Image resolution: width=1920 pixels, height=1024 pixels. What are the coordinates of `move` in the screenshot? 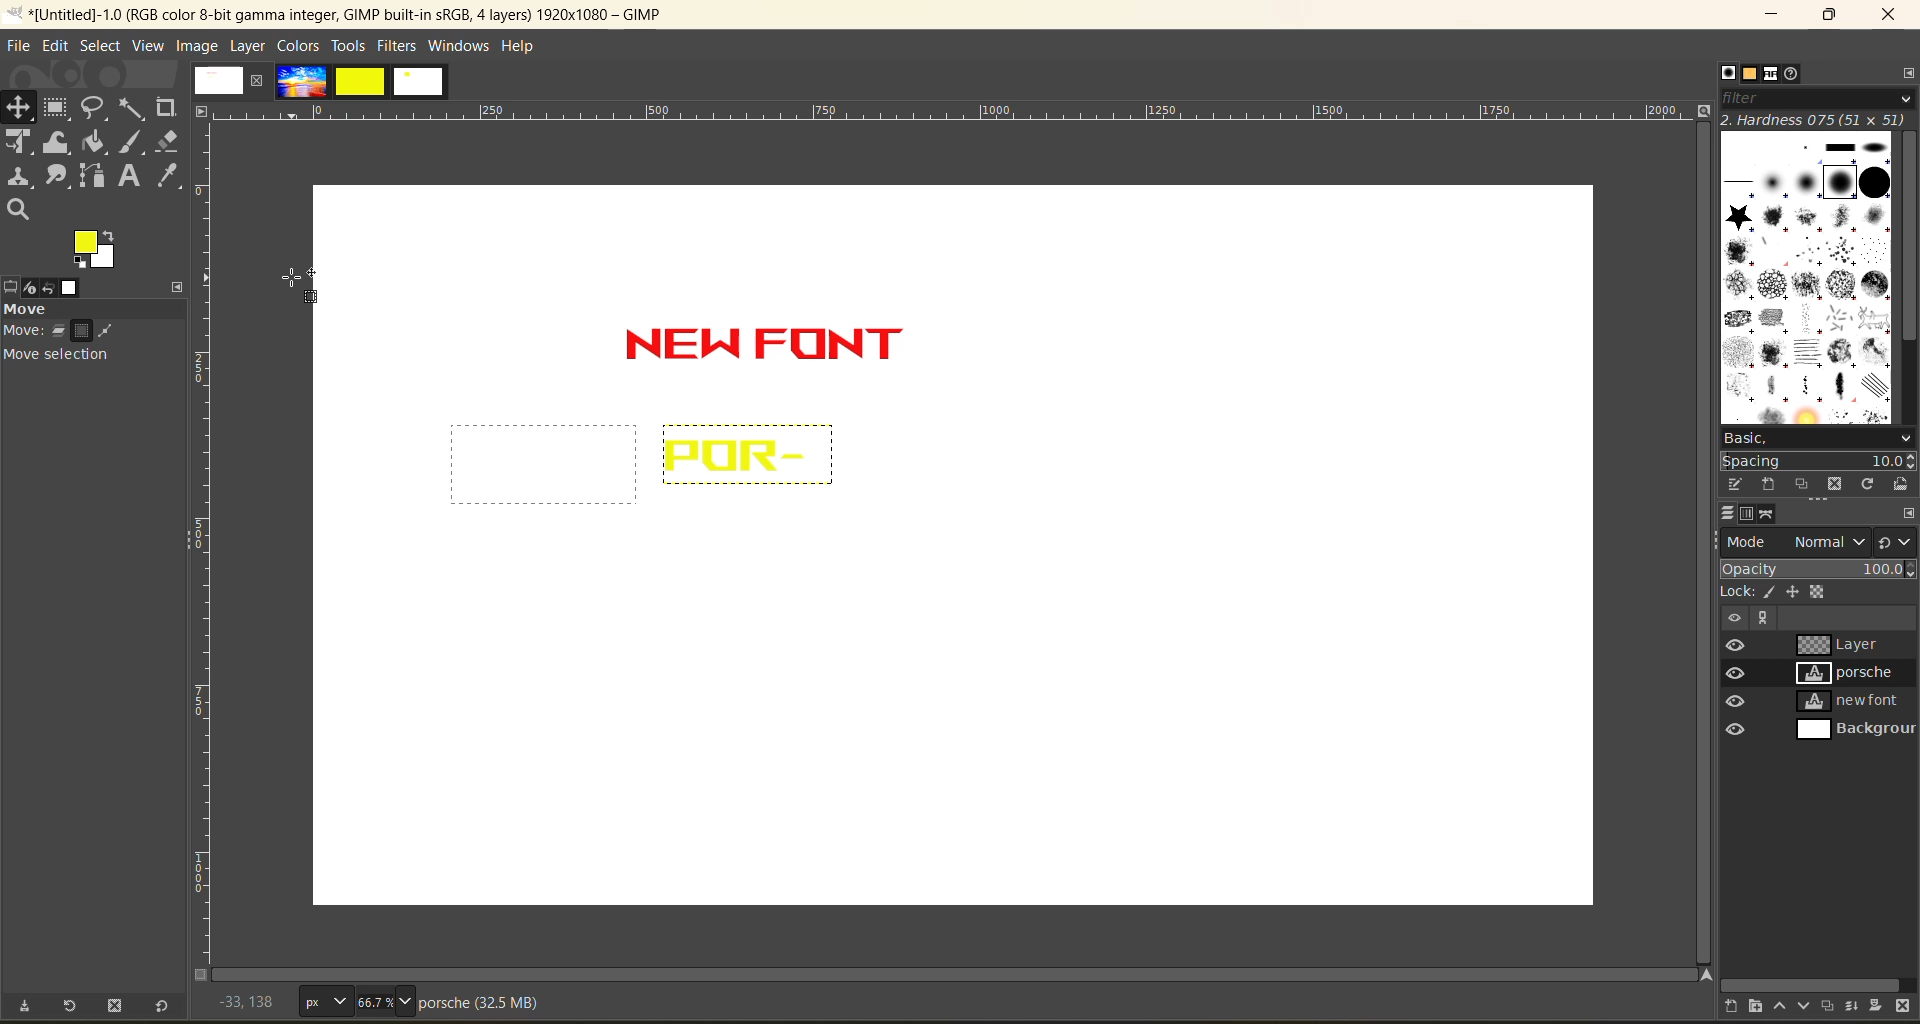 It's located at (90, 339).